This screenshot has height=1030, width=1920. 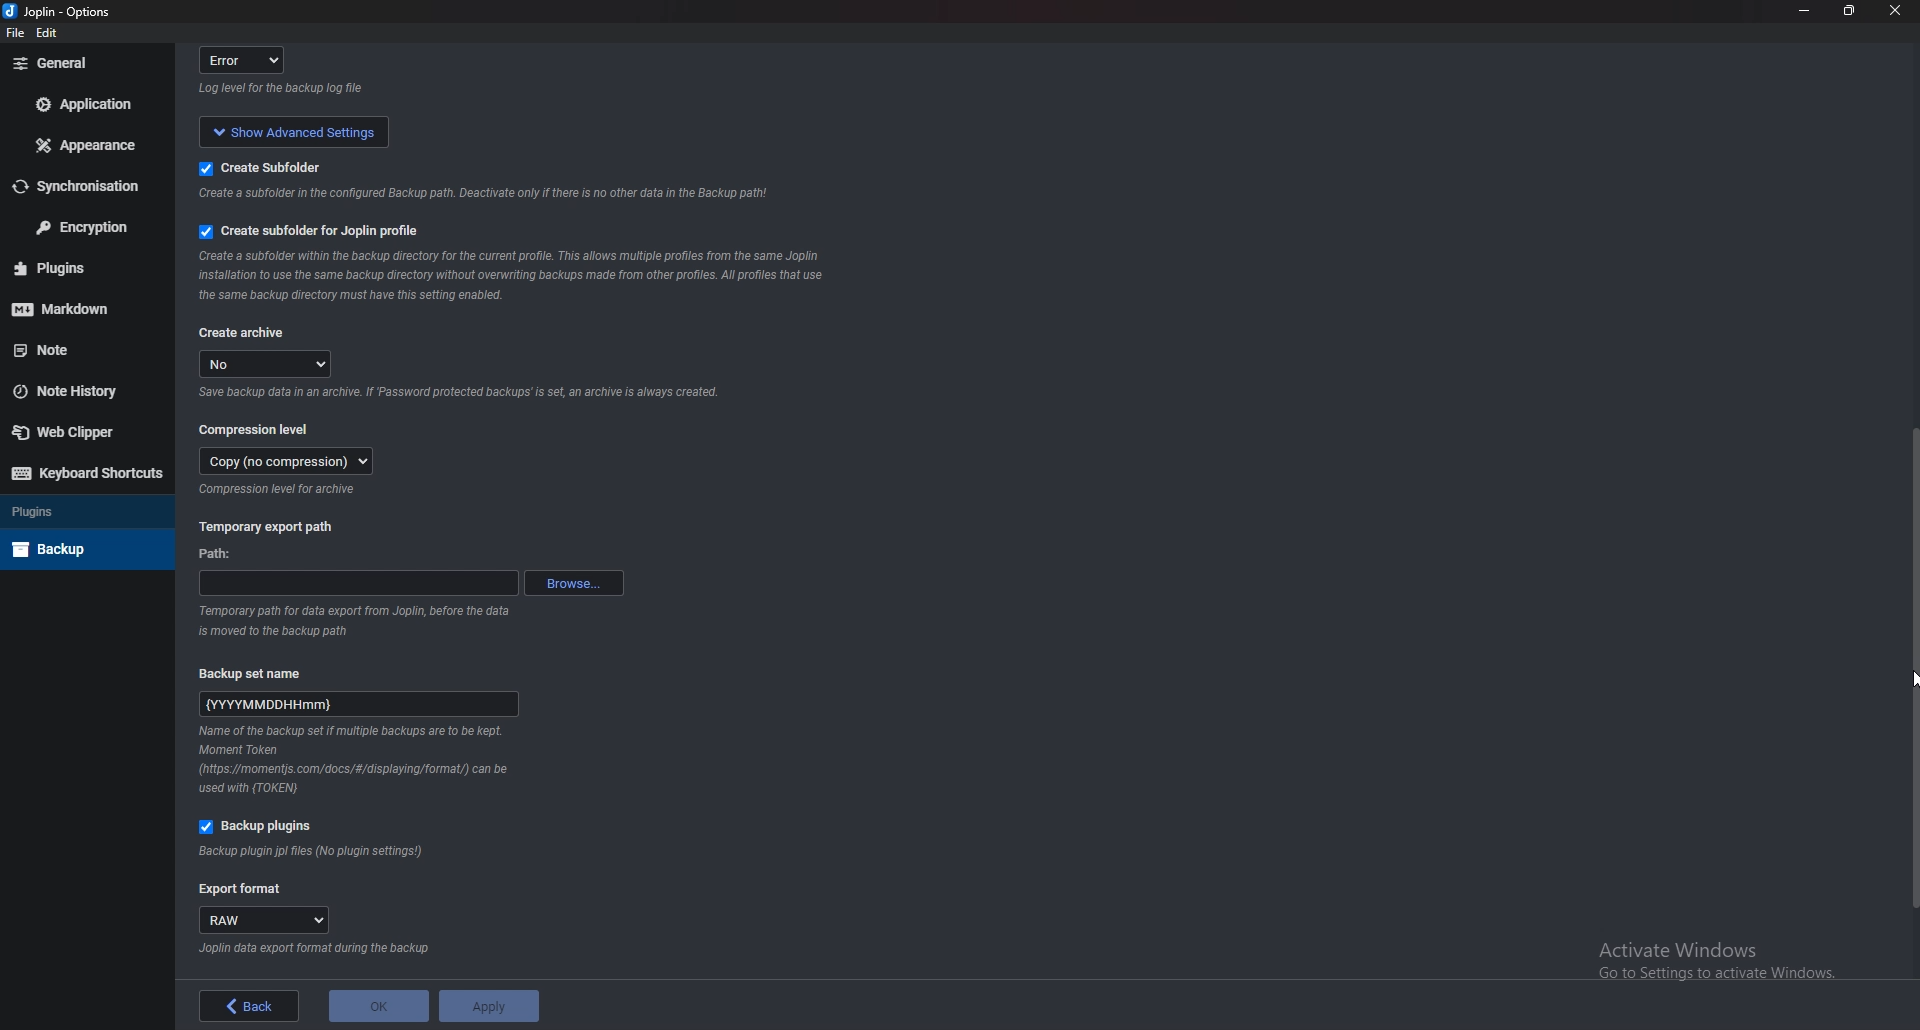 What do you see at coordinates (459, 394) in the screenshot?
I see `info` at bounding box center [459, 394].